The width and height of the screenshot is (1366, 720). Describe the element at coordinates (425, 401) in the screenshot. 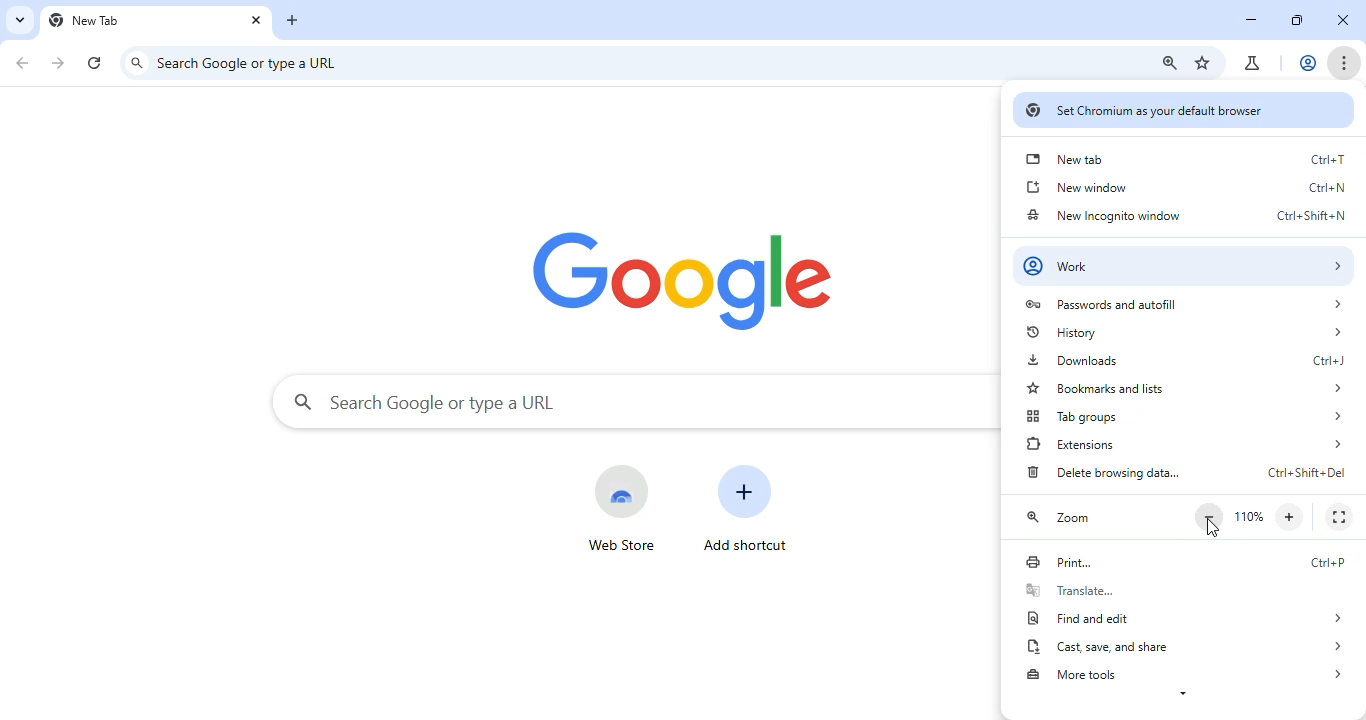

I see `search Google or type a URL` at that location.